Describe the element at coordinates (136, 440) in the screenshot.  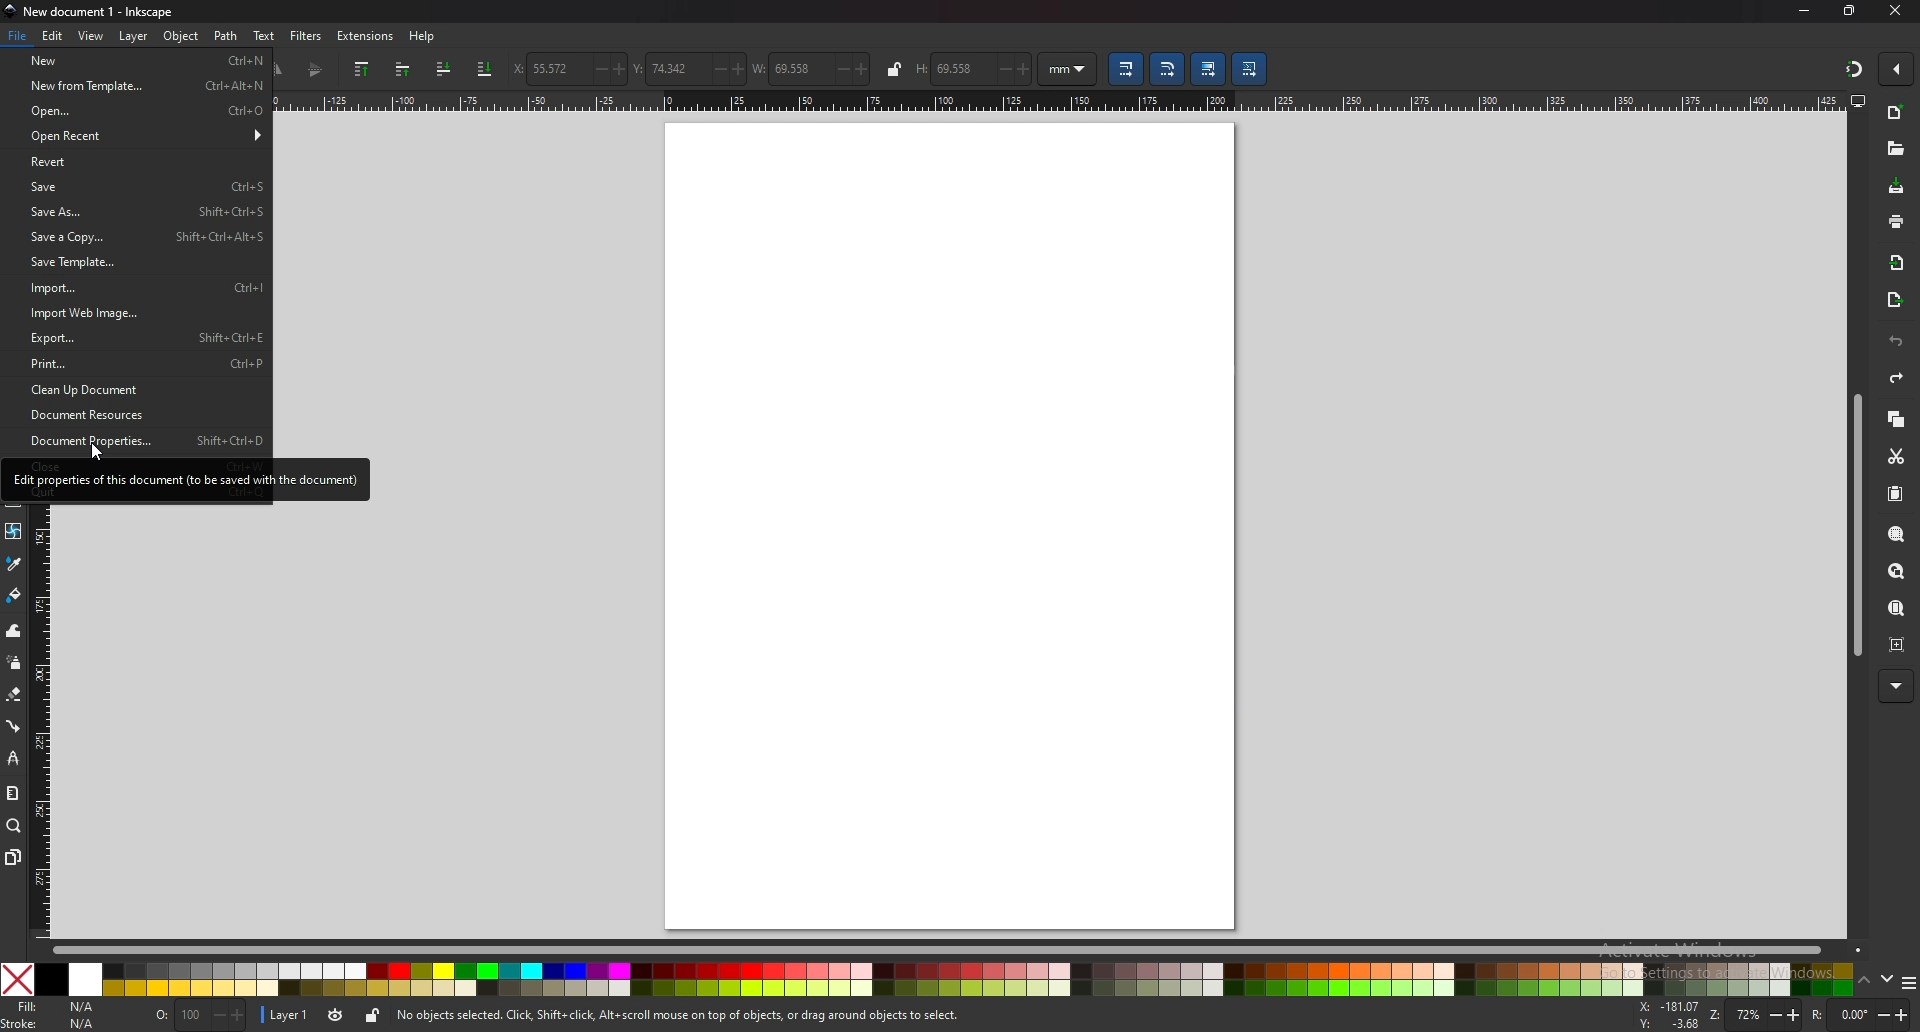
I see `document properties` at that location.